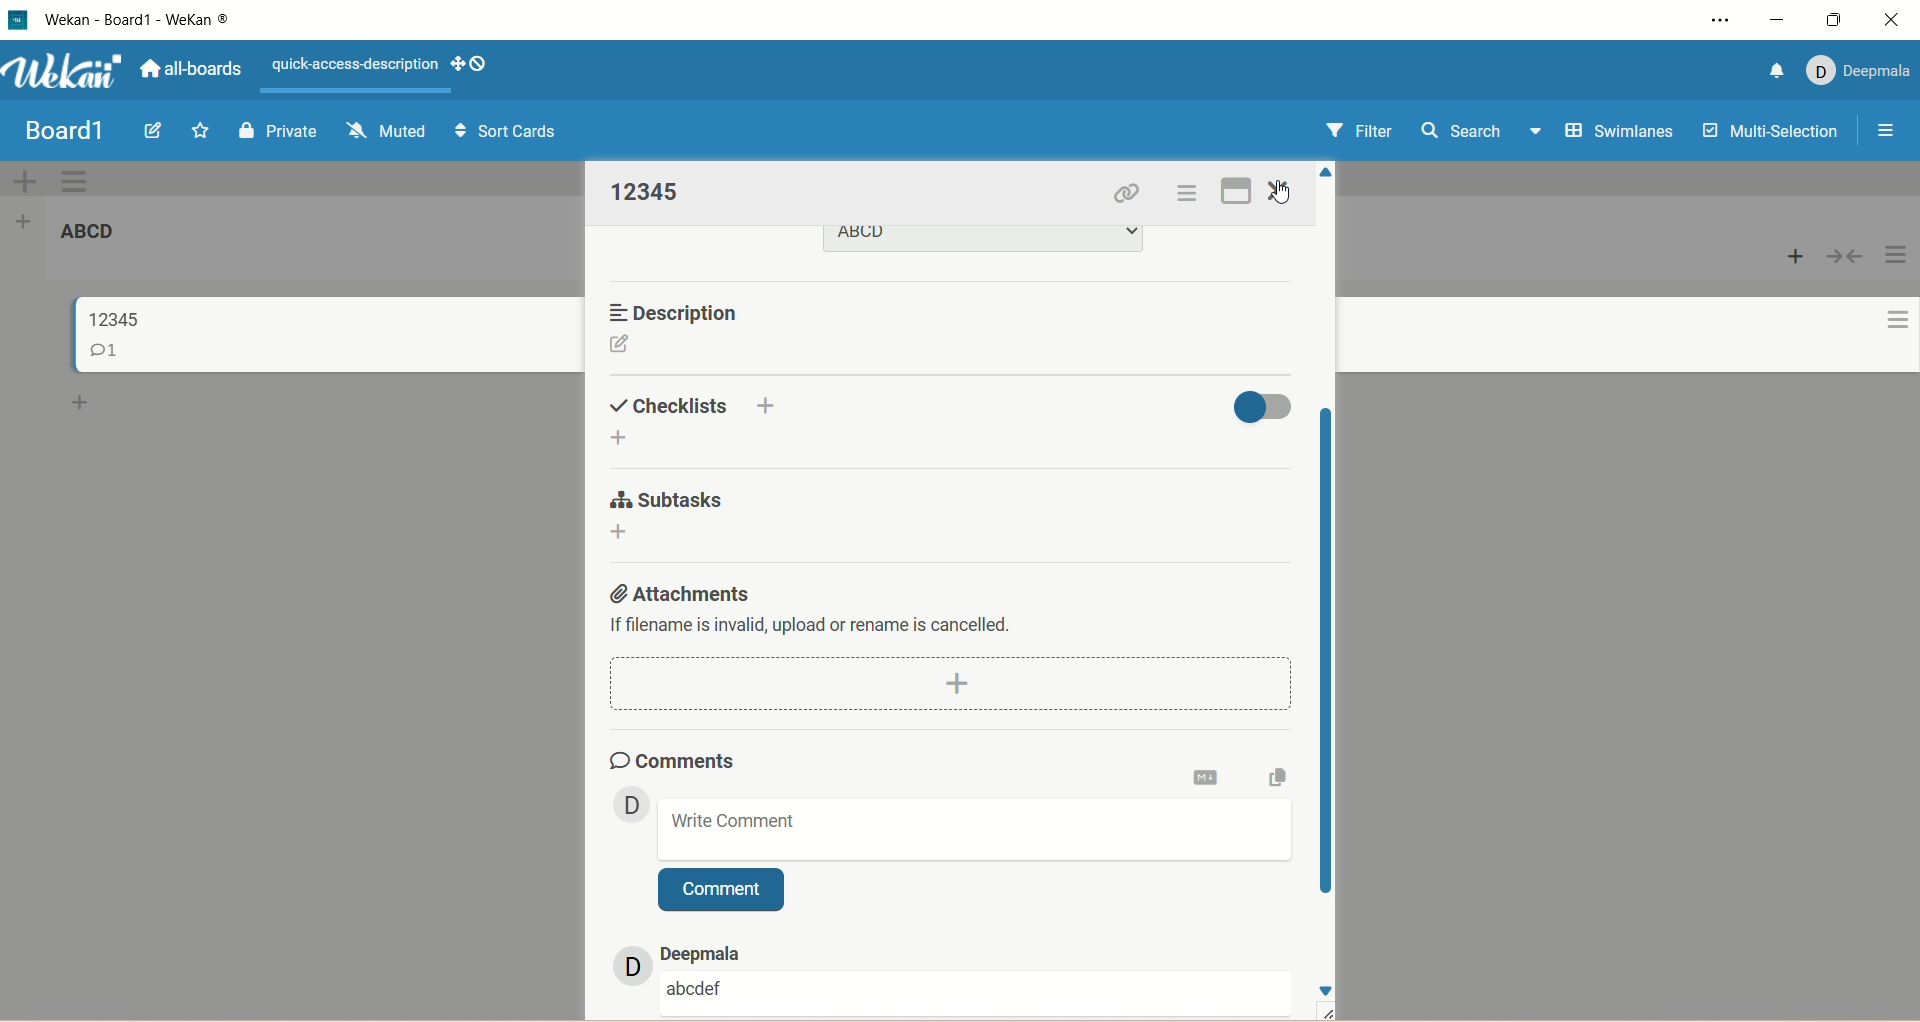 This screenshot has width=1920, height=1022. Describe the element at coordinates (1279, 192) in the screenshot. I see `close` at that location.